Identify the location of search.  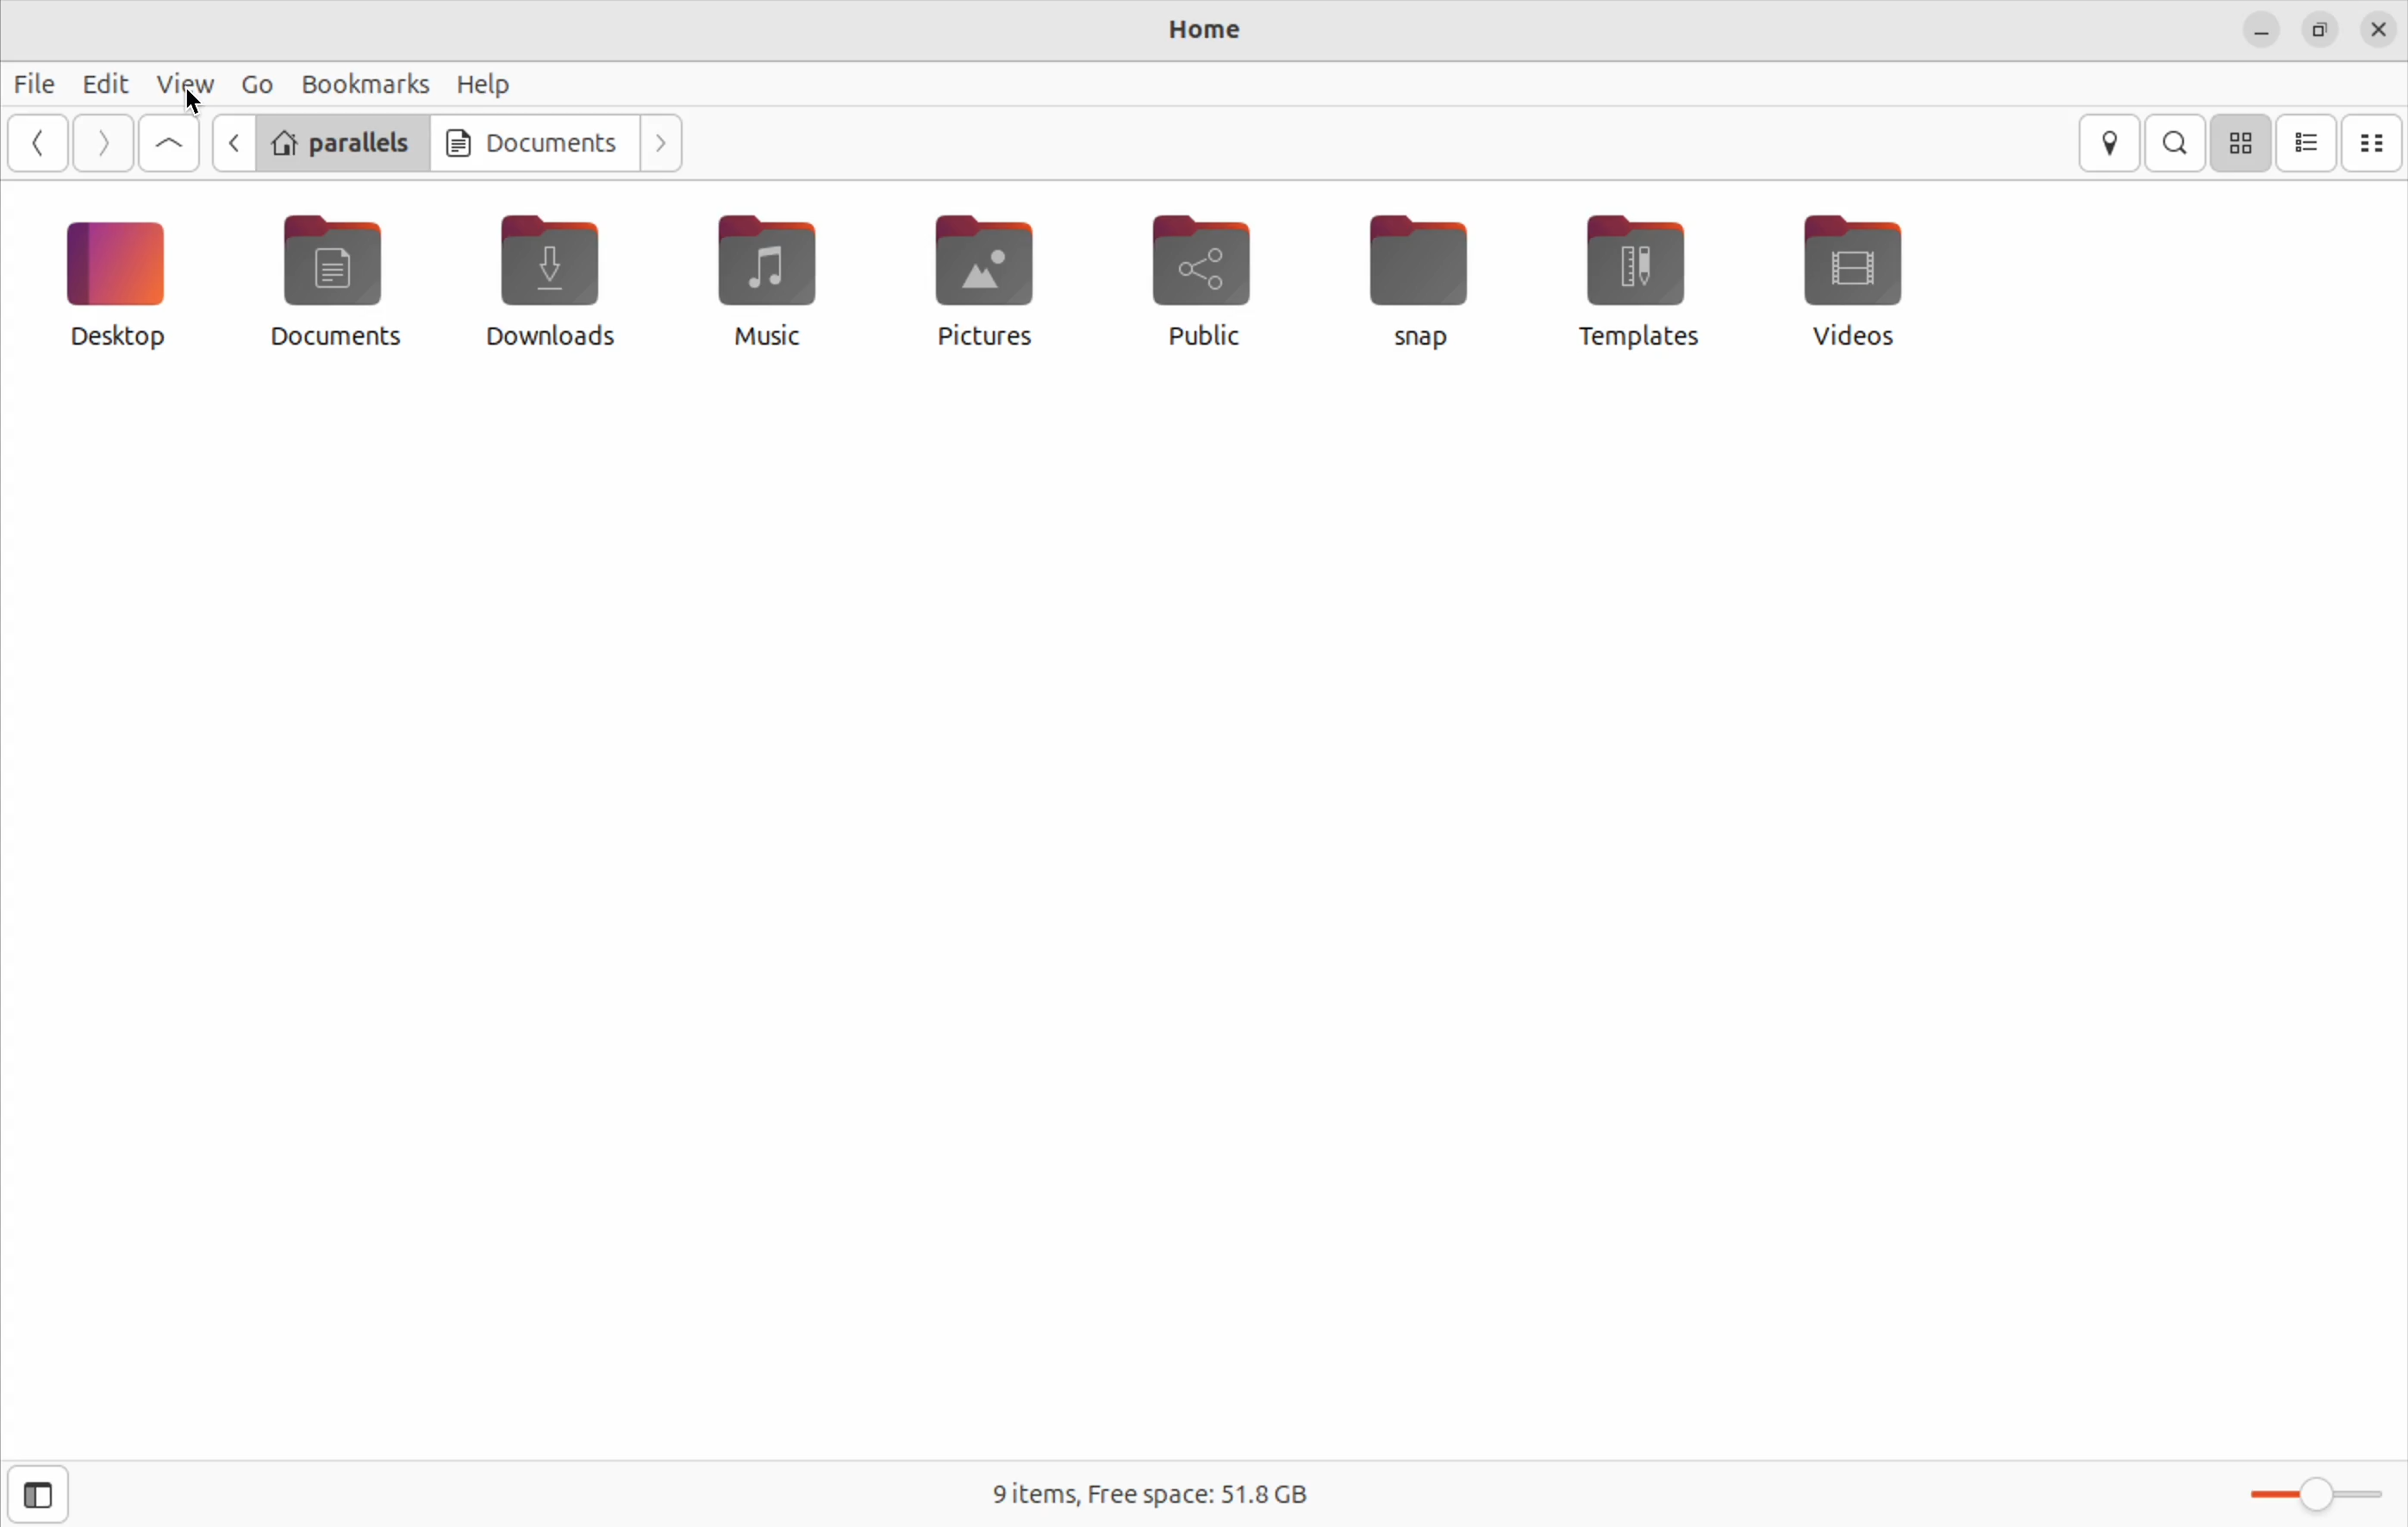
(2175, 142).